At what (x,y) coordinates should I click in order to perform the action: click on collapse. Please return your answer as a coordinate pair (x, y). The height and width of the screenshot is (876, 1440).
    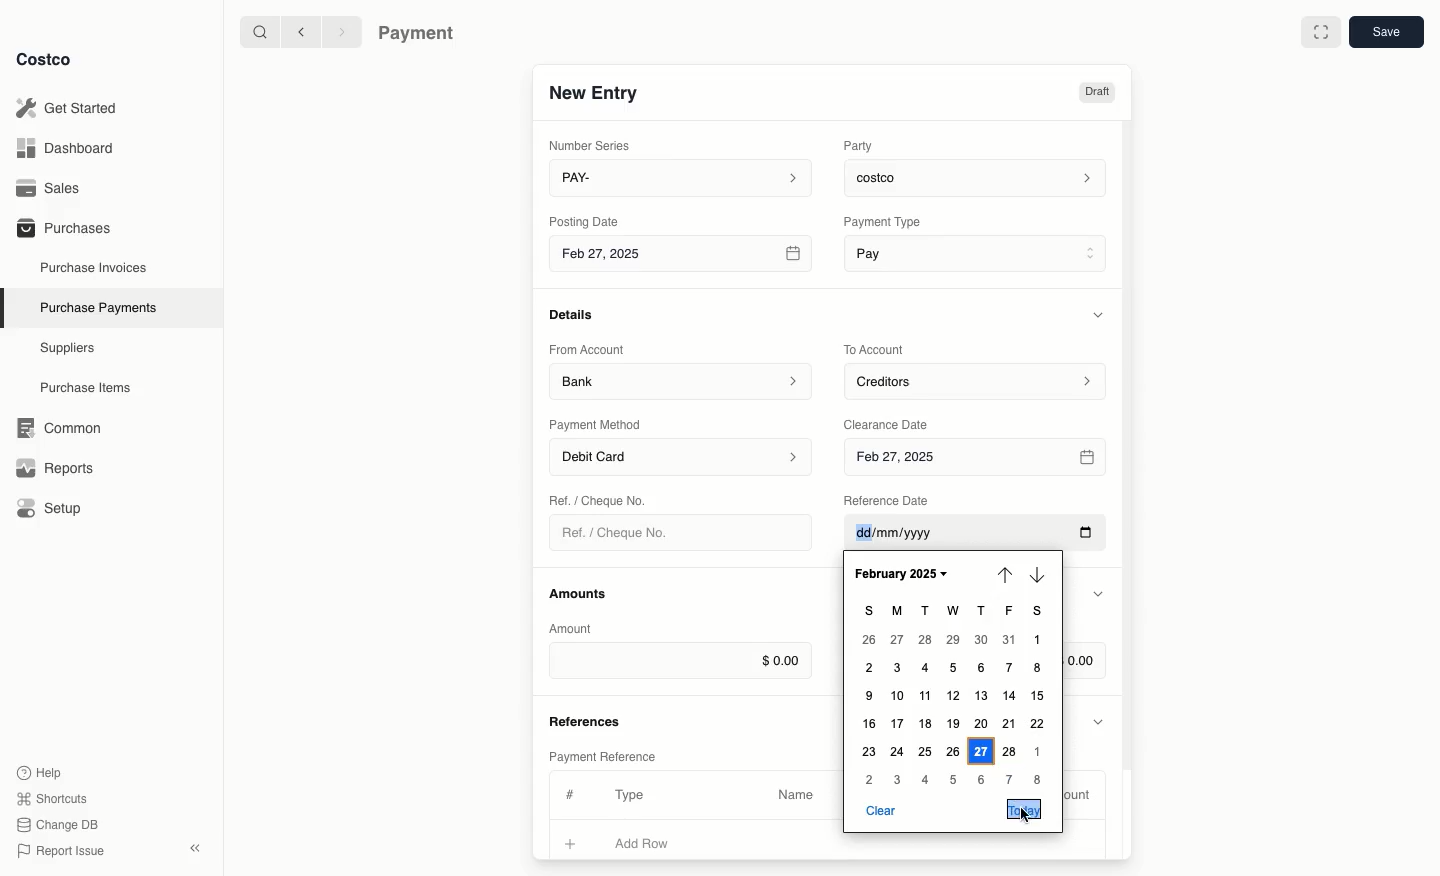
    Looking at the image, I should click on (194, 848).